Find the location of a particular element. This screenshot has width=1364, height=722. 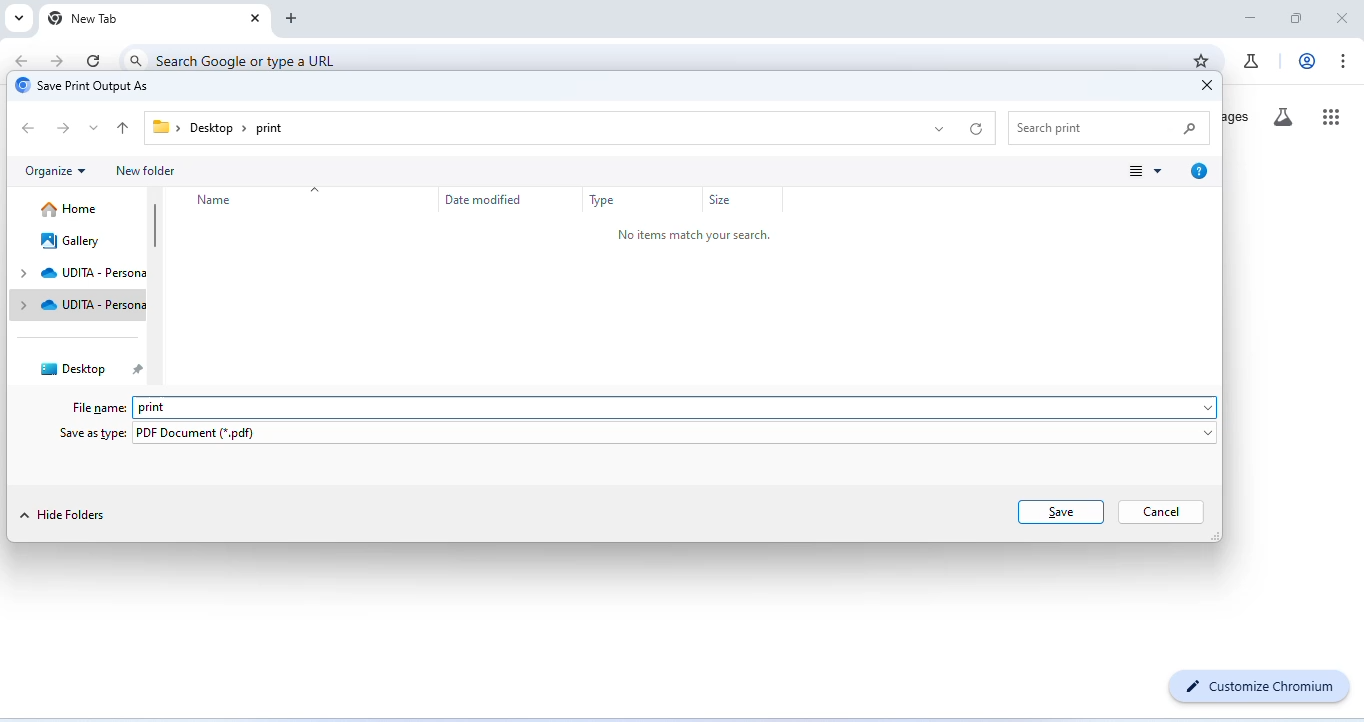

Change dimension of window is located at coordinates (1215, 536).